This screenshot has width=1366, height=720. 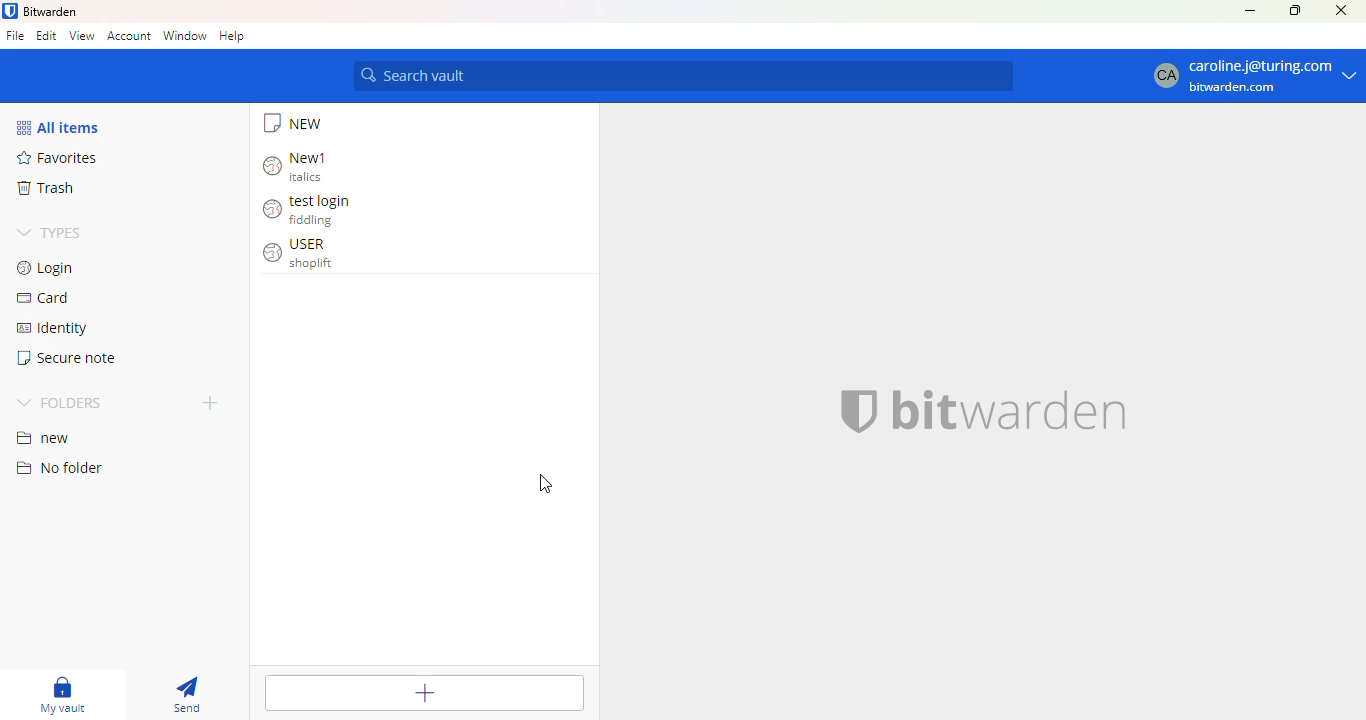 I want to click on edit, so click(x=46, y=36).